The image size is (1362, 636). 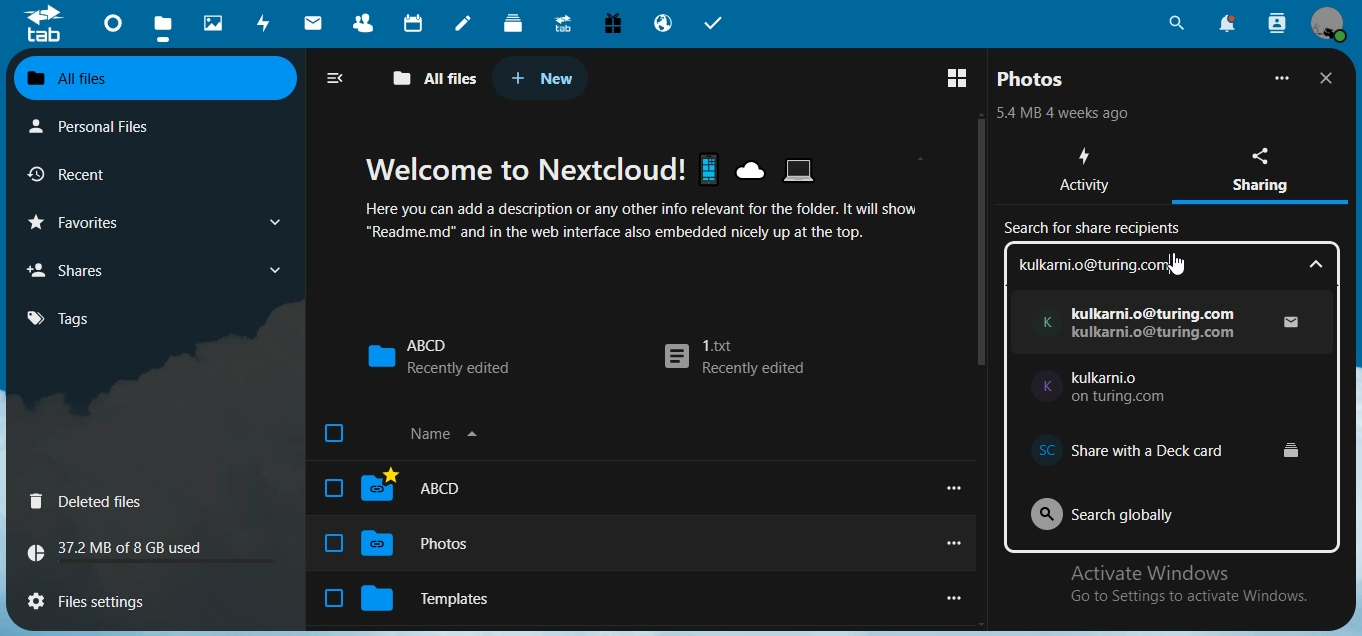 I want to click on name, so click(x=448, y=434).